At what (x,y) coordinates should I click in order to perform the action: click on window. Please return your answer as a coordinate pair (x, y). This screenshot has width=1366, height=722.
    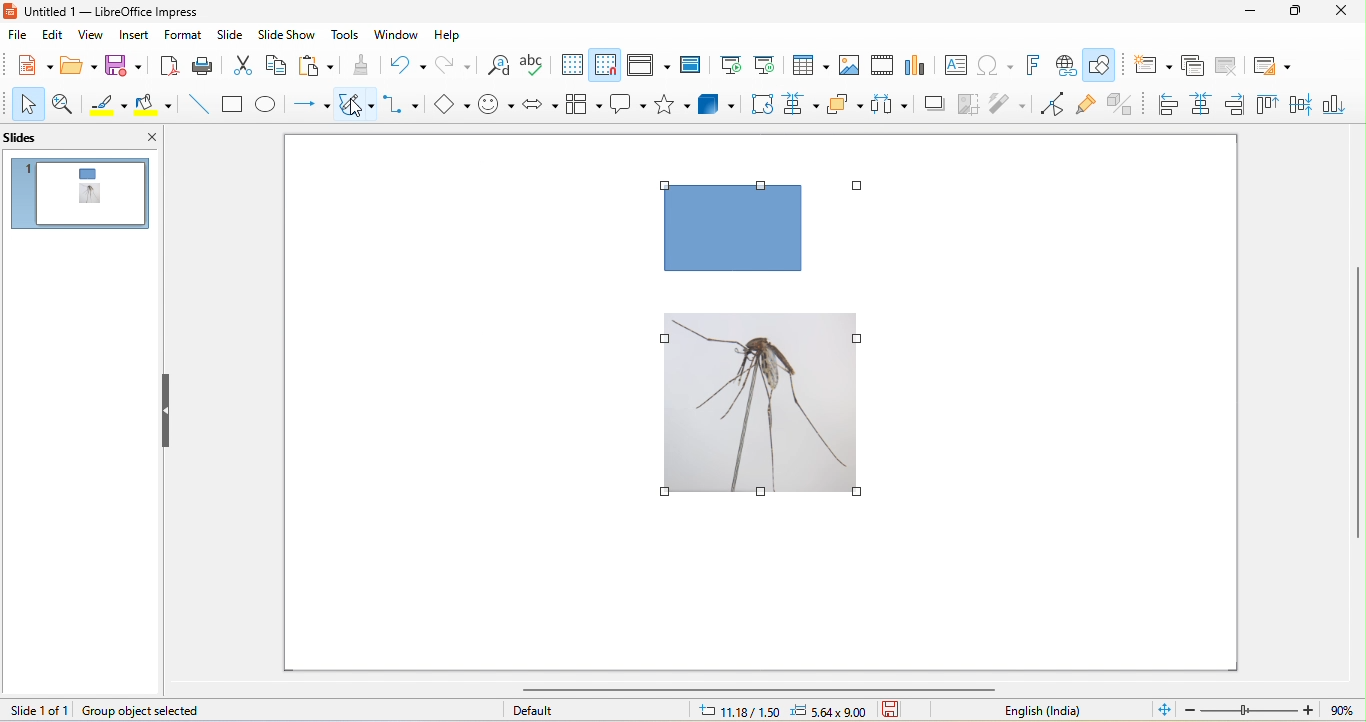
    Looking at the image, I should click on (401, 39).